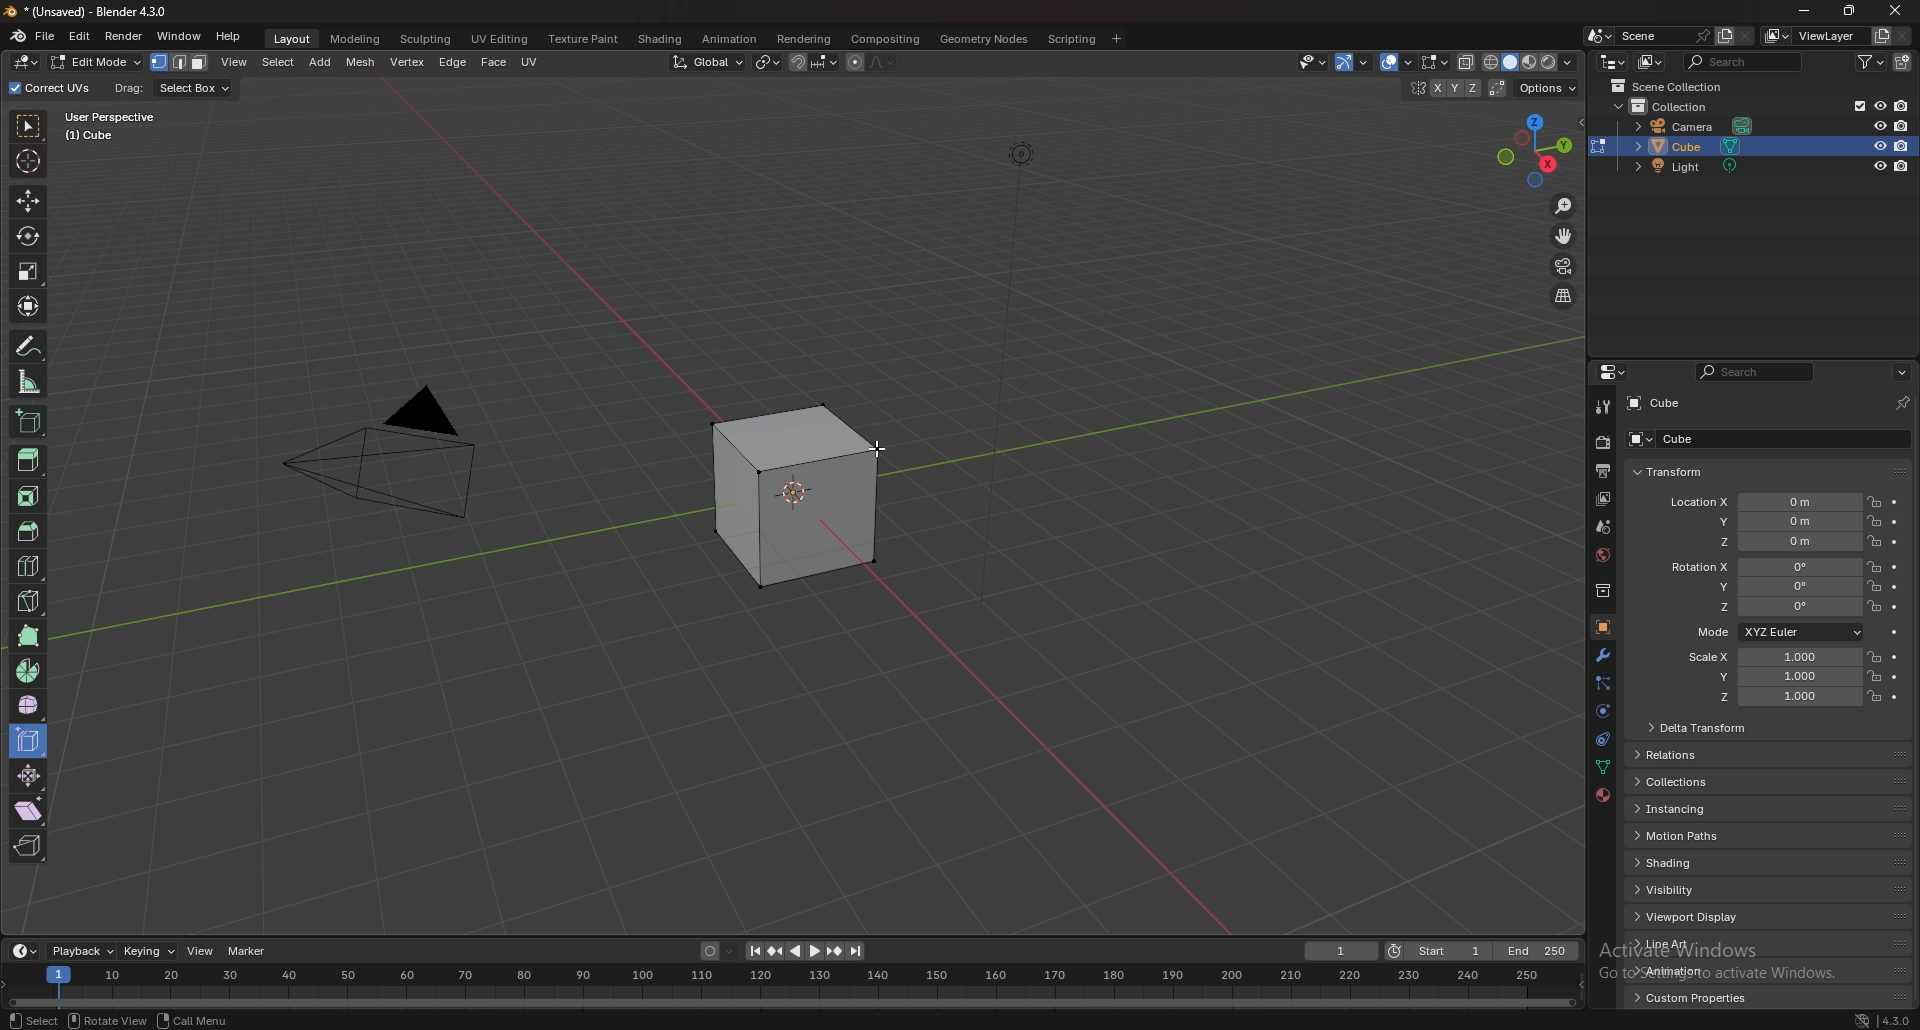 This screenshot has width=1920, height=1030. I want to click on rip region, so click(29, 845).